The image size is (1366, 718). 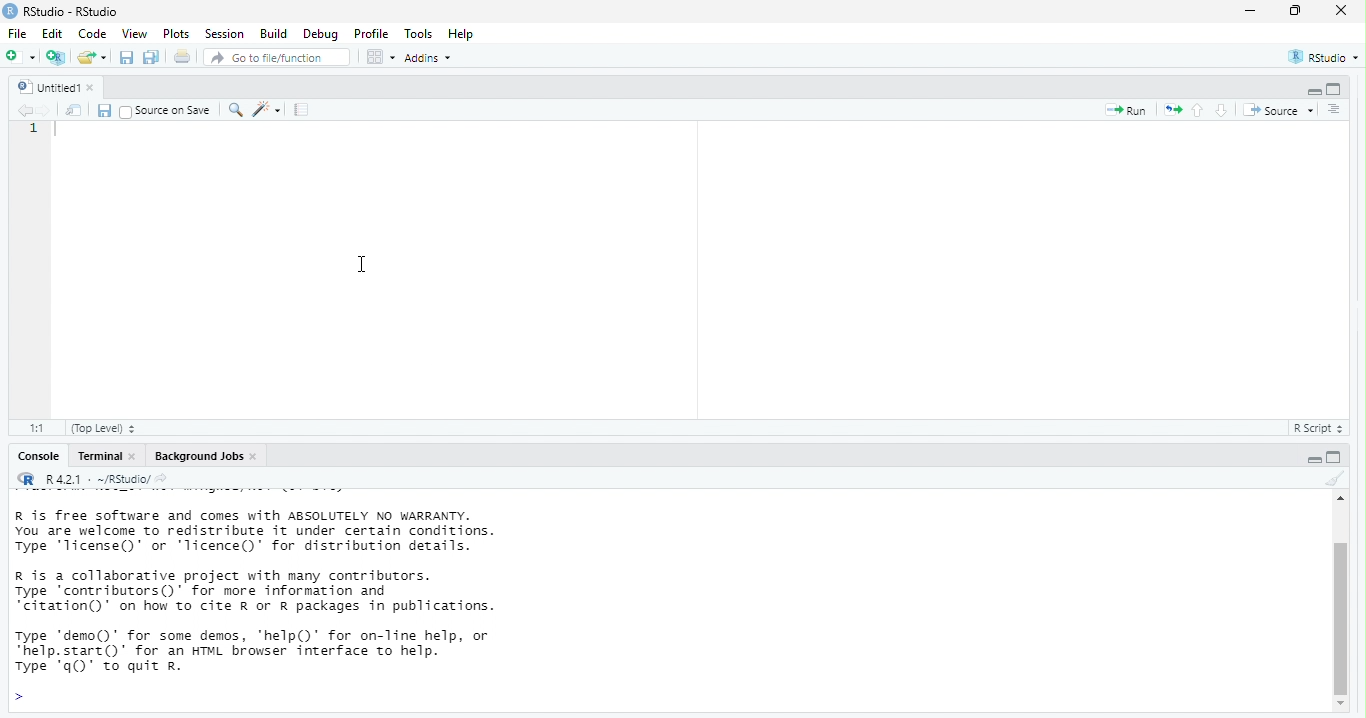 I want to click on untitled, so click(x=41, y=85).